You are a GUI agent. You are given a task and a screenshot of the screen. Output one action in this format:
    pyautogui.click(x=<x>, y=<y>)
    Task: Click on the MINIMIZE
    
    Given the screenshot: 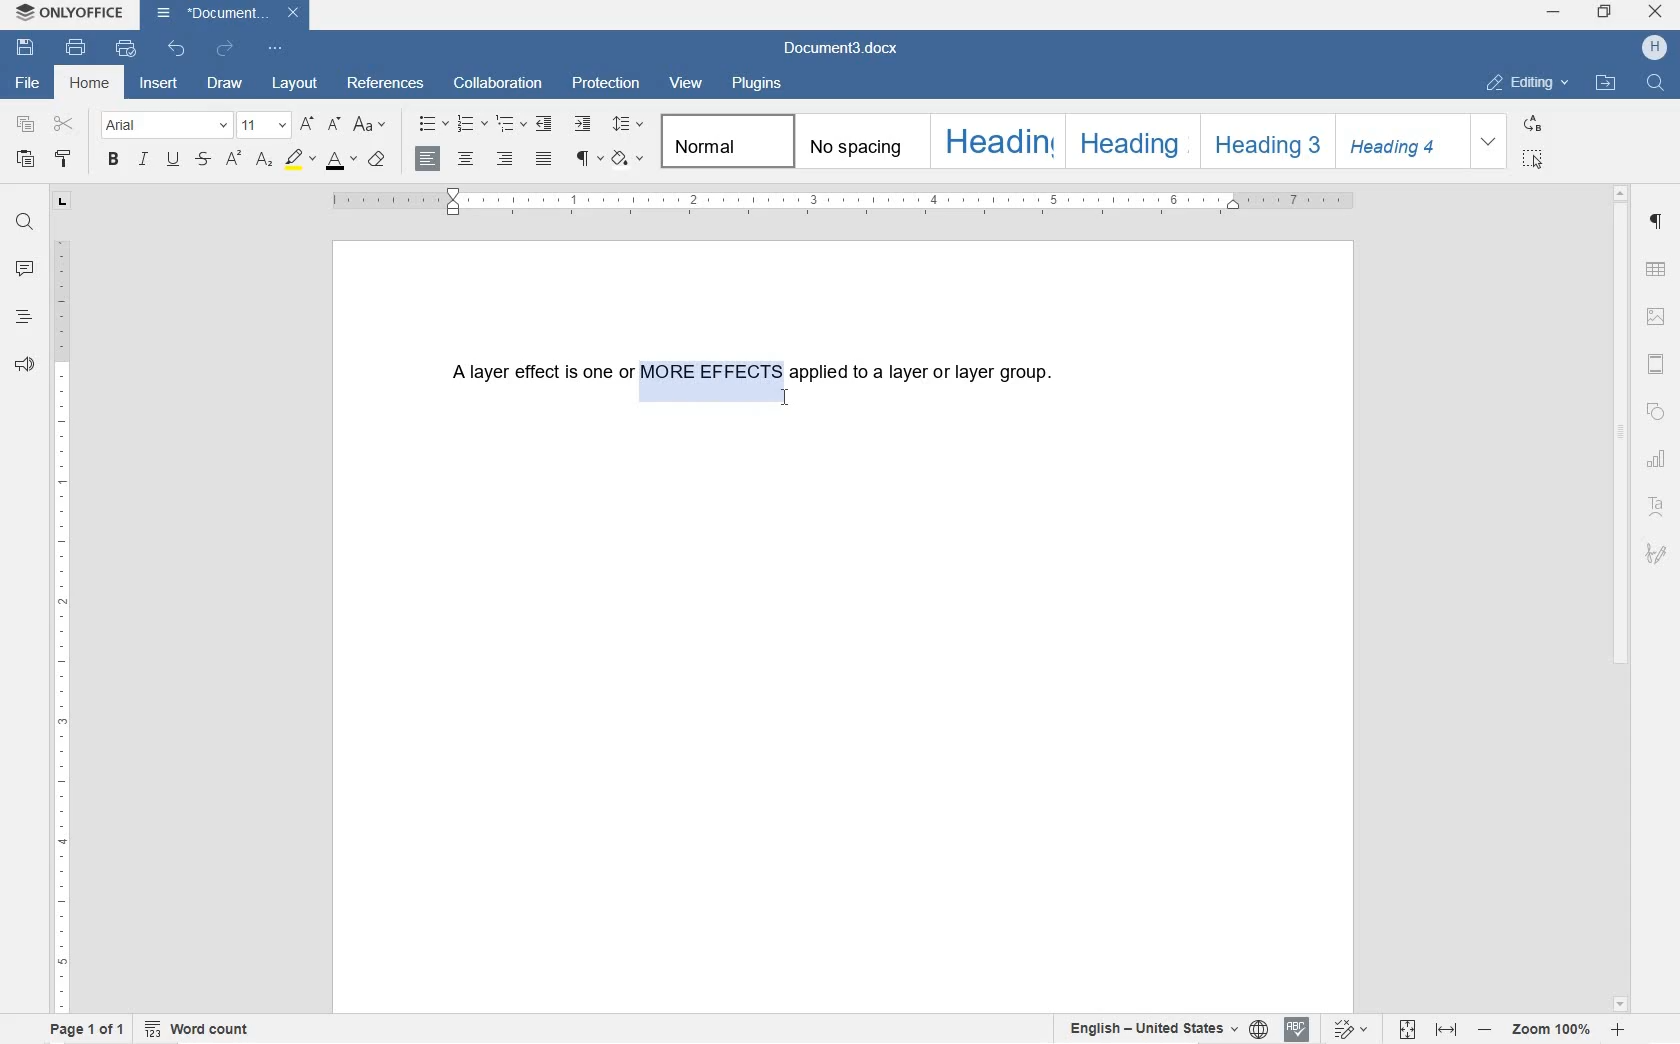 What is the action you would take?
    pyautogui.click(x=1556, y=13)
    